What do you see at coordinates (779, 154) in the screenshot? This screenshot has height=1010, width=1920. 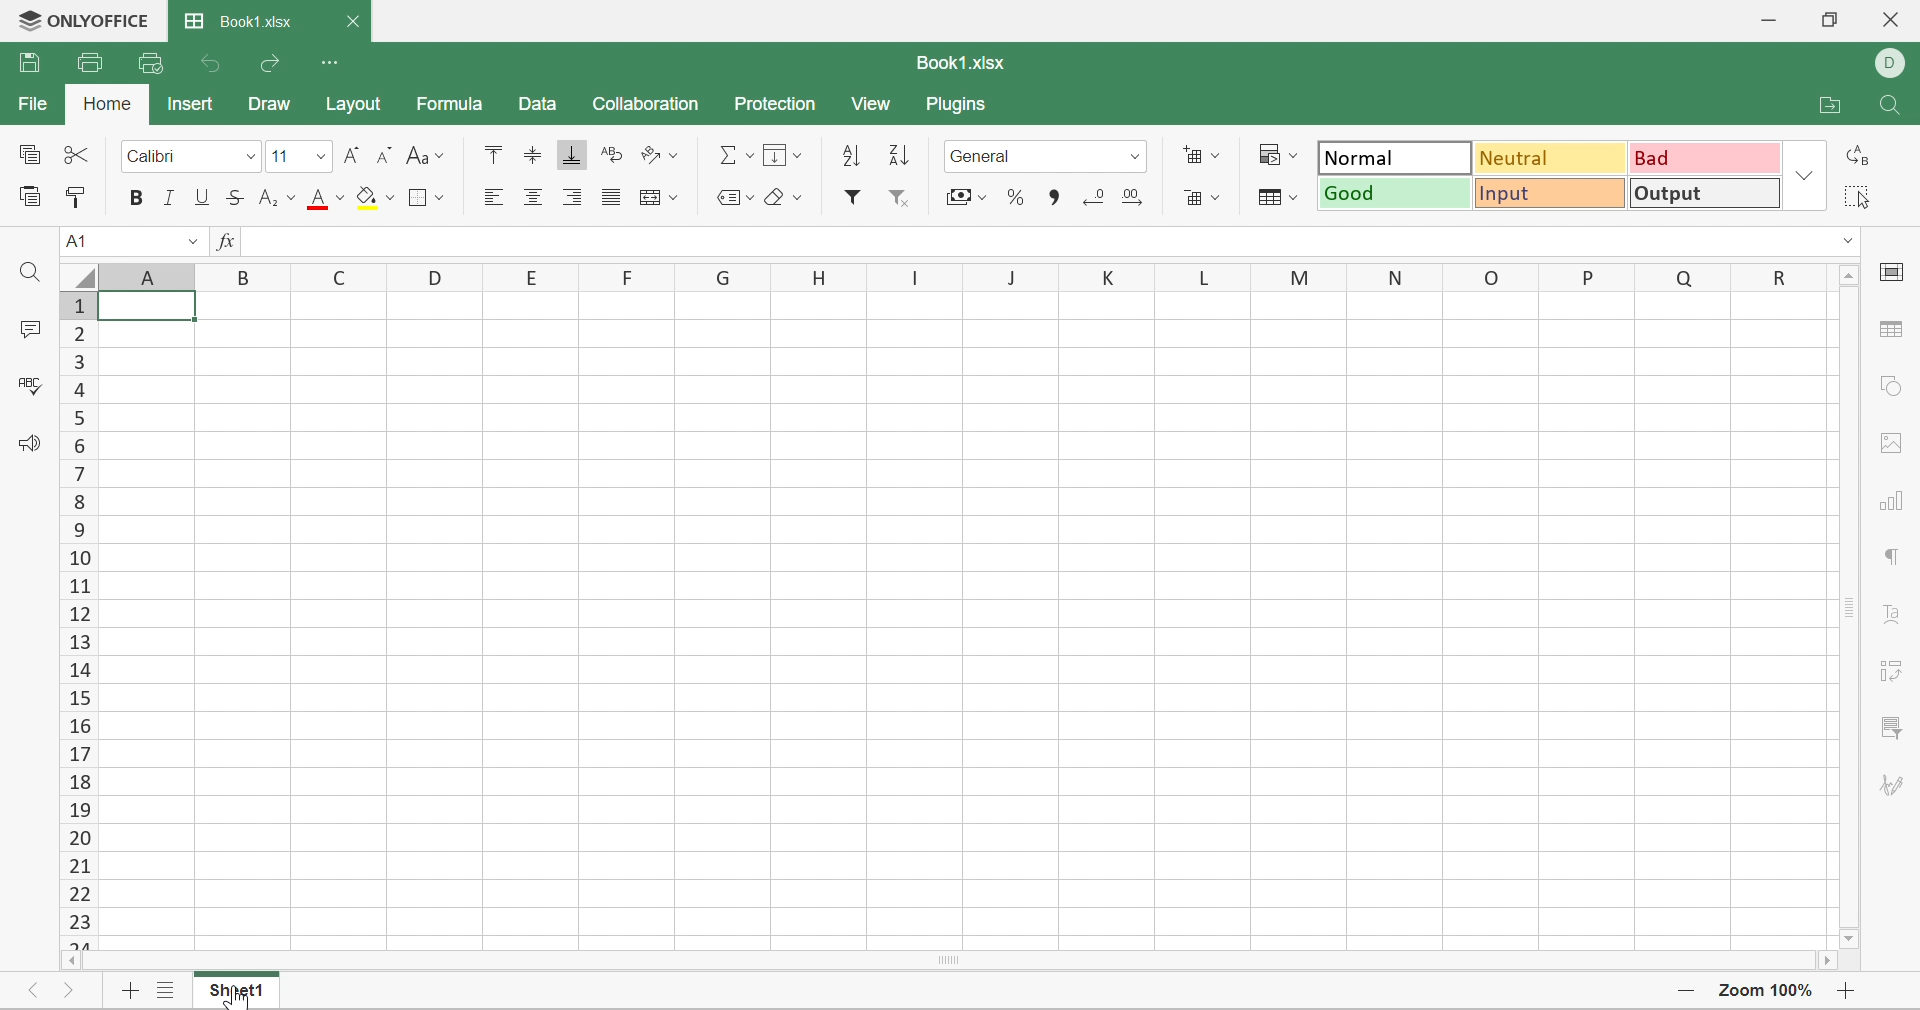 I see `` at bounding box center [779, 154].